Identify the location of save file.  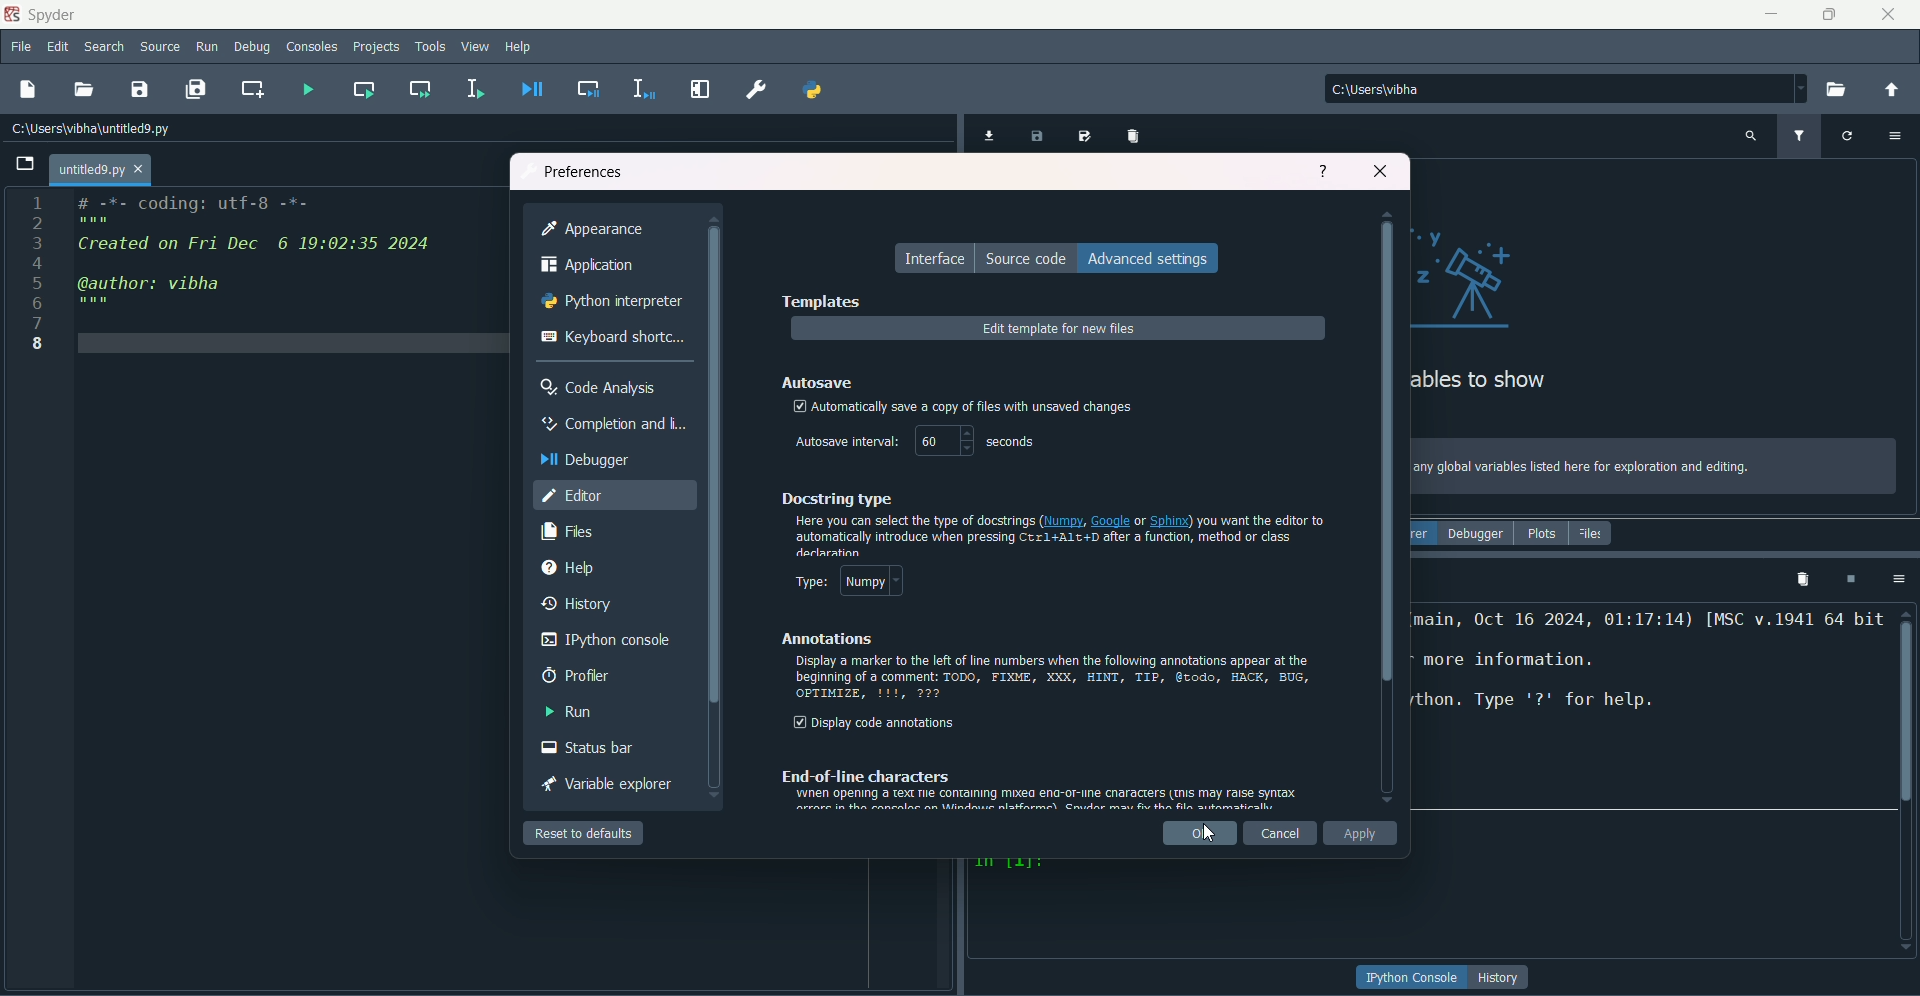
(140, 88).